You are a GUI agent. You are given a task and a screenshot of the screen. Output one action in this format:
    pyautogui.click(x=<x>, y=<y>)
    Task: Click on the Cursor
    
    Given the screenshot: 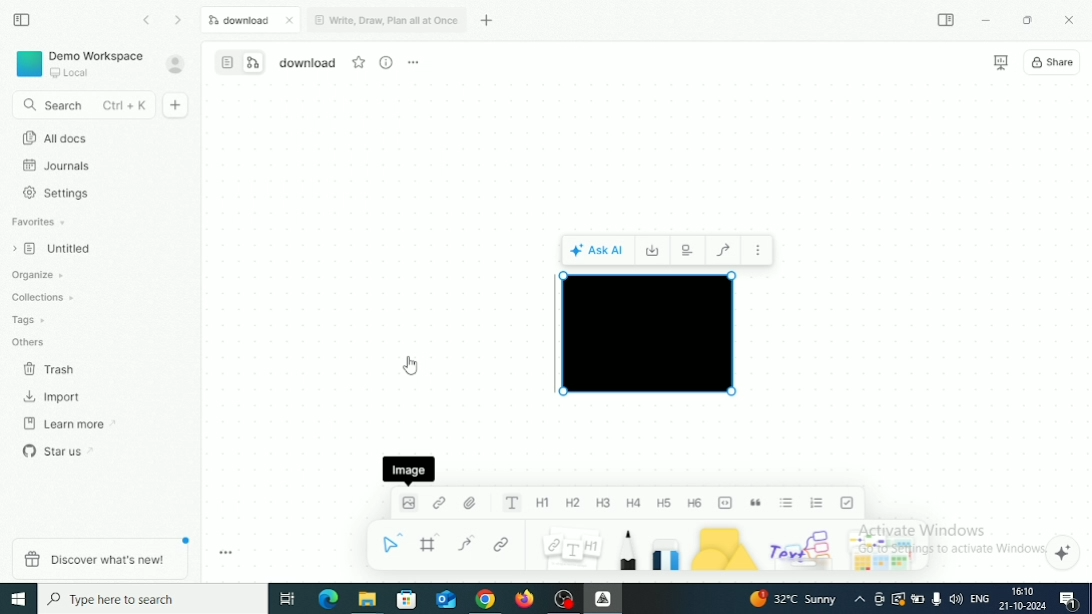 What is the action you would take?
    pyautogui.click(x=411, y=365)
    